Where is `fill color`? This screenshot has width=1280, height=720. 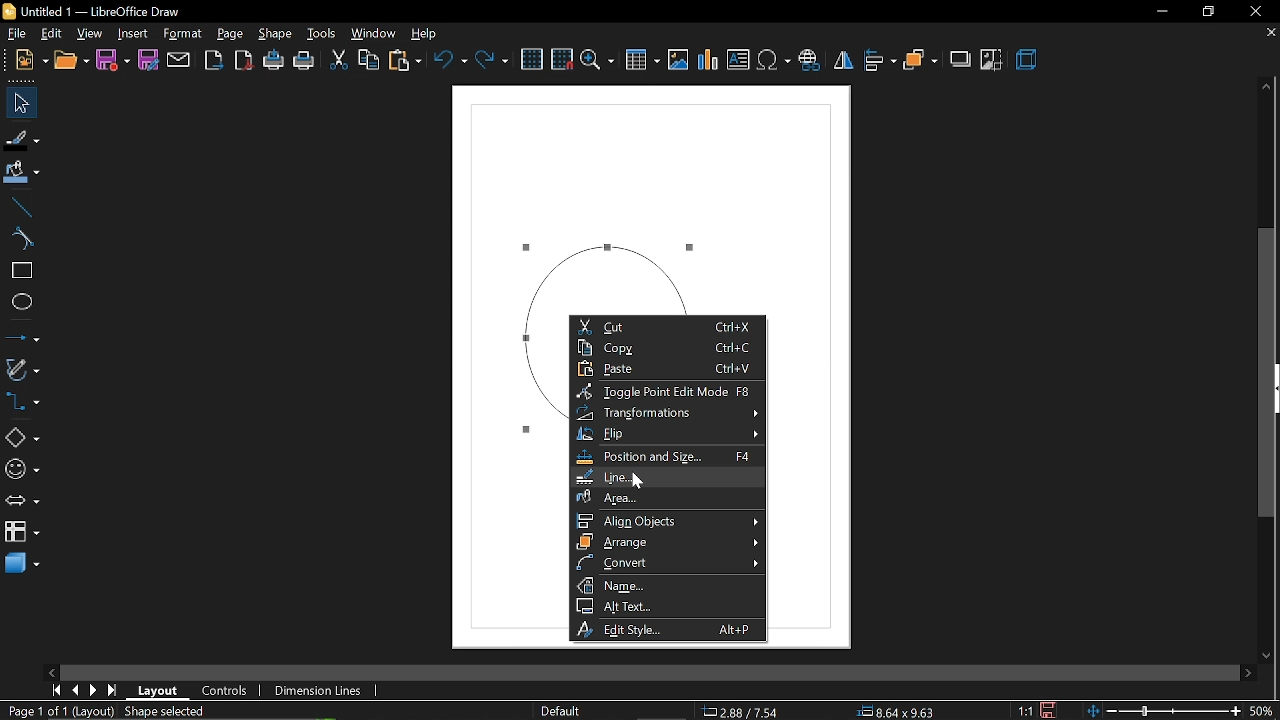
fill color is located at coordinates (22, 170).